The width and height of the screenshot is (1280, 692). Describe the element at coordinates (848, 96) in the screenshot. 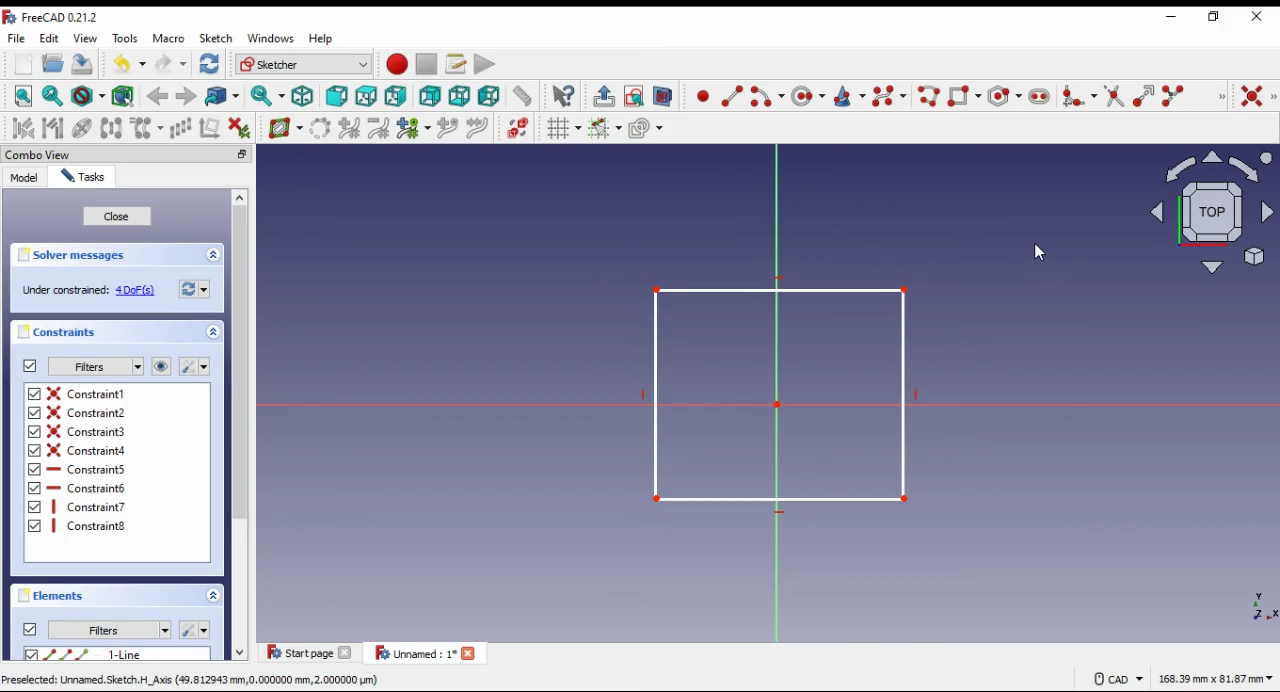

I see `create conic` at that location.